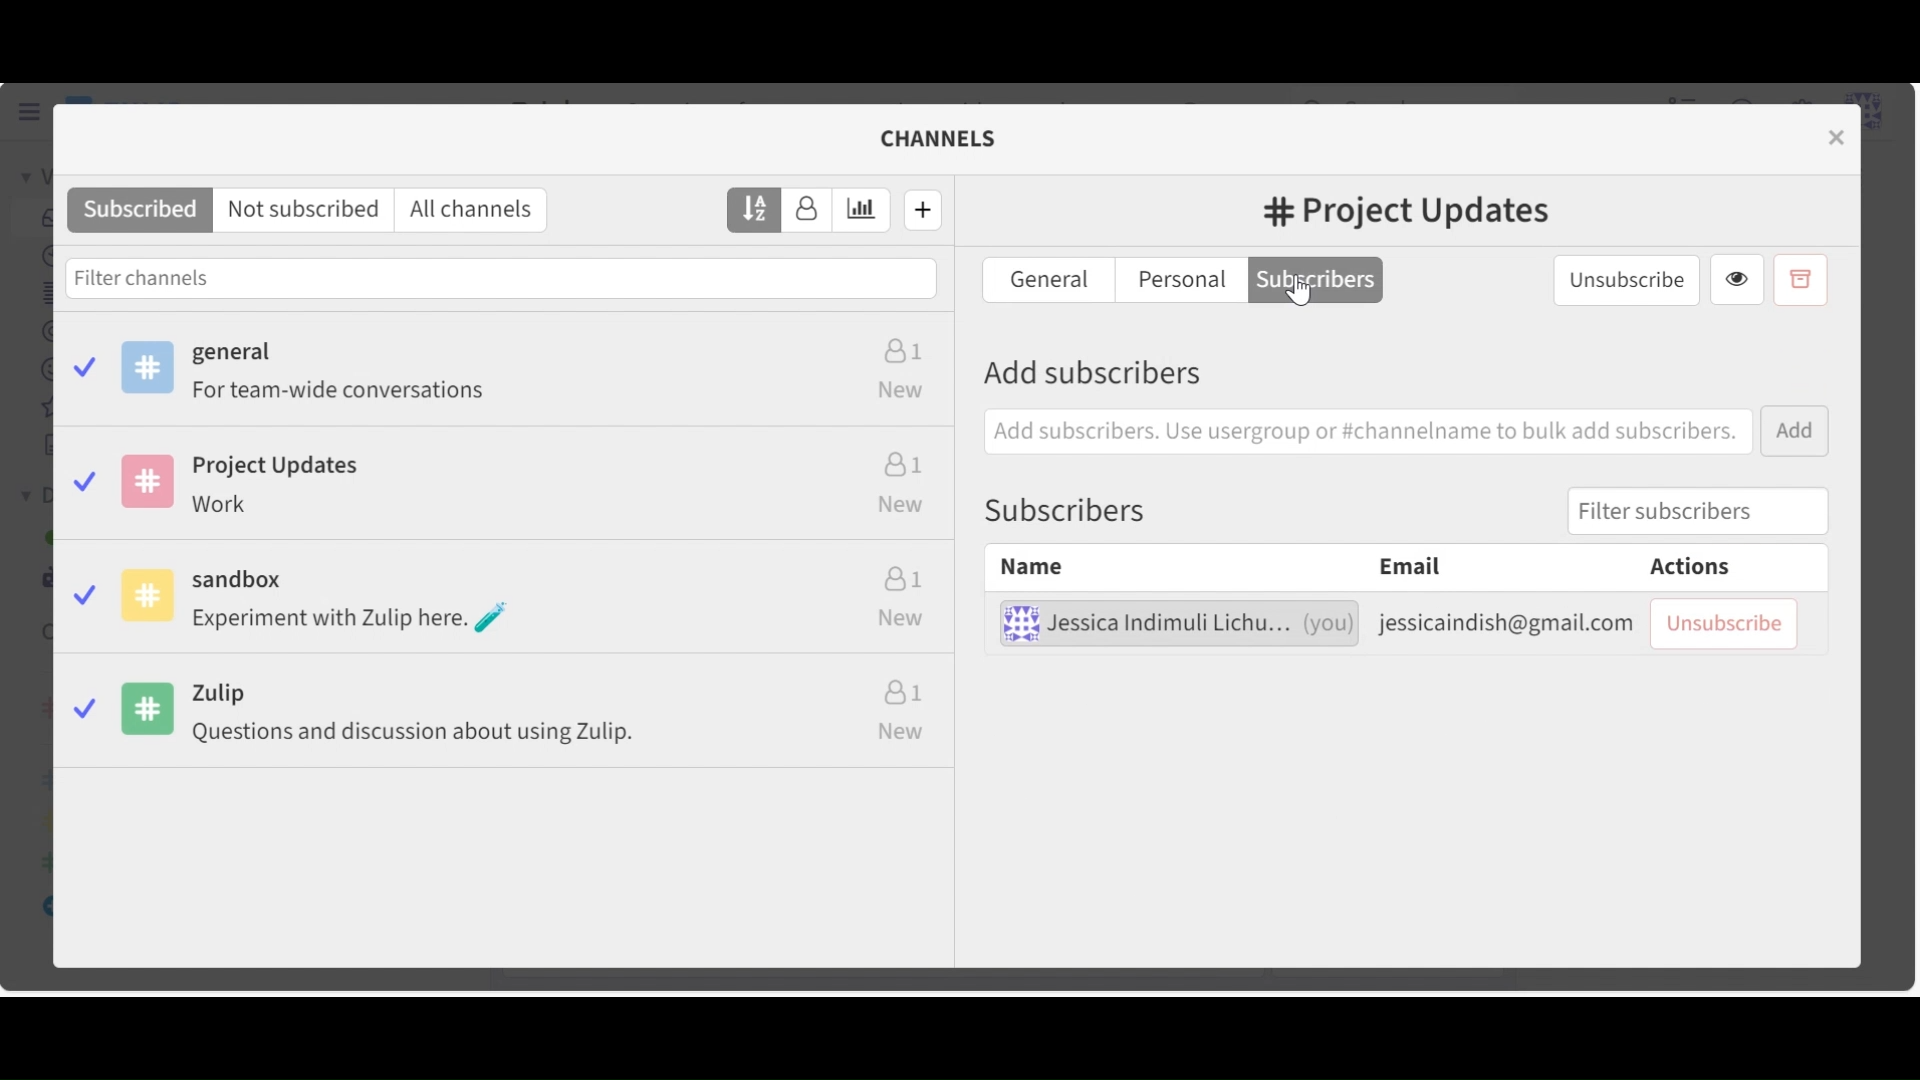 This screenshot has height=1080, width=1920. I want to click on Zulip, so click(515, 713).